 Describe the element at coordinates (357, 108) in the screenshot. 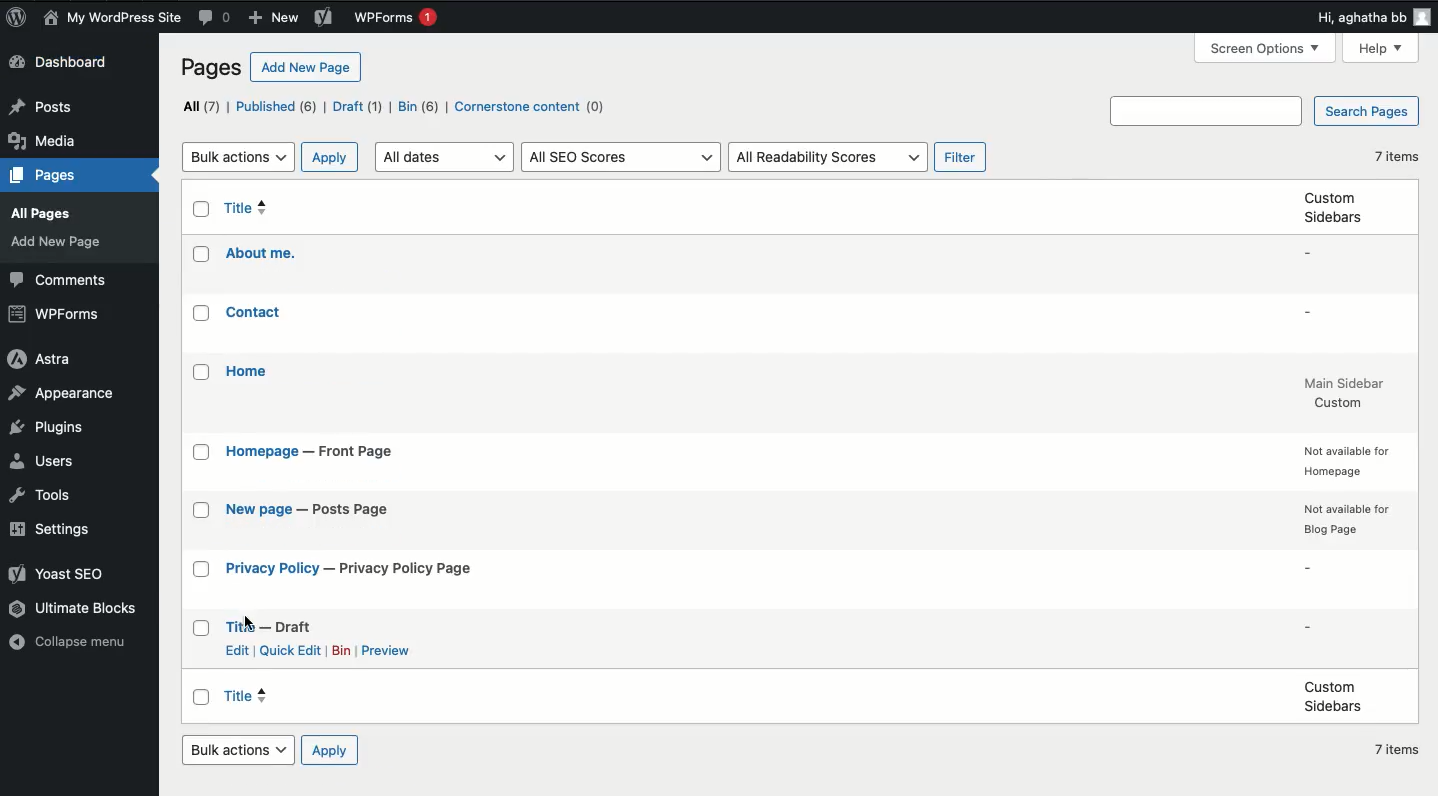

I see `Draft` at that location.